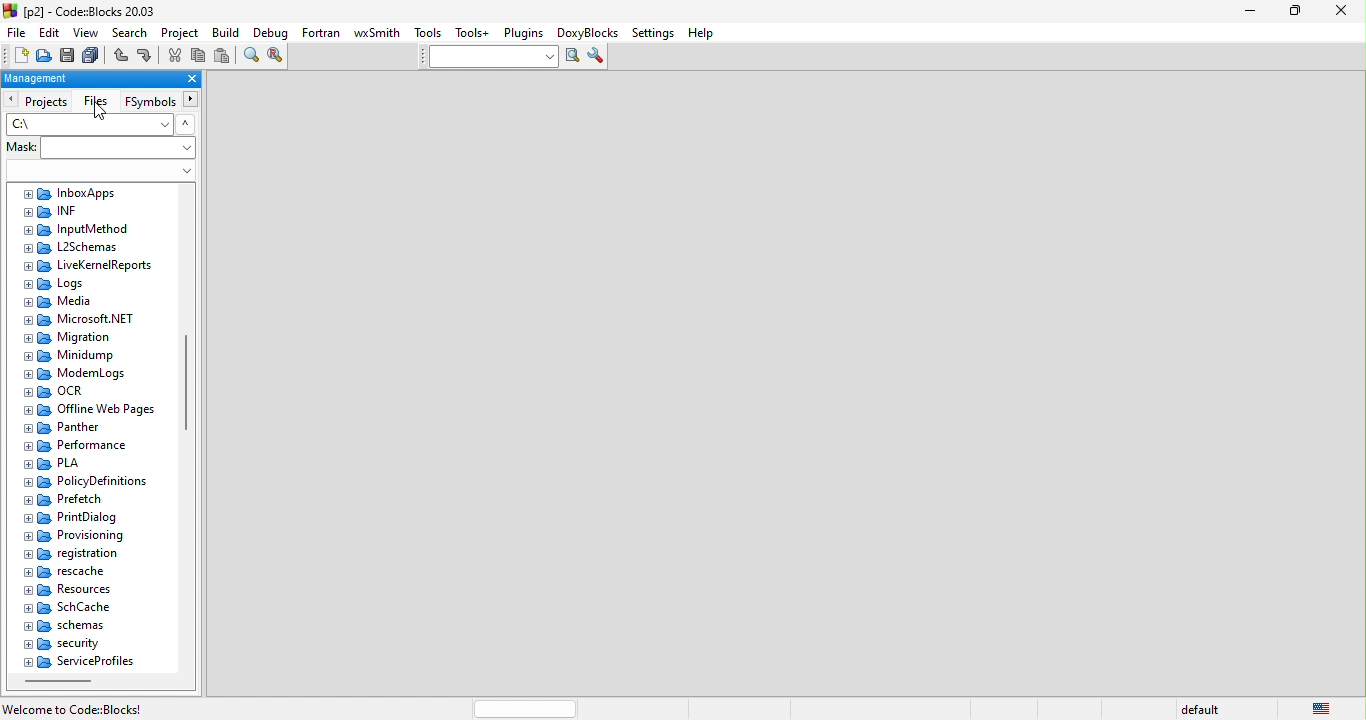  I want to click on close, so click(1342, 11).